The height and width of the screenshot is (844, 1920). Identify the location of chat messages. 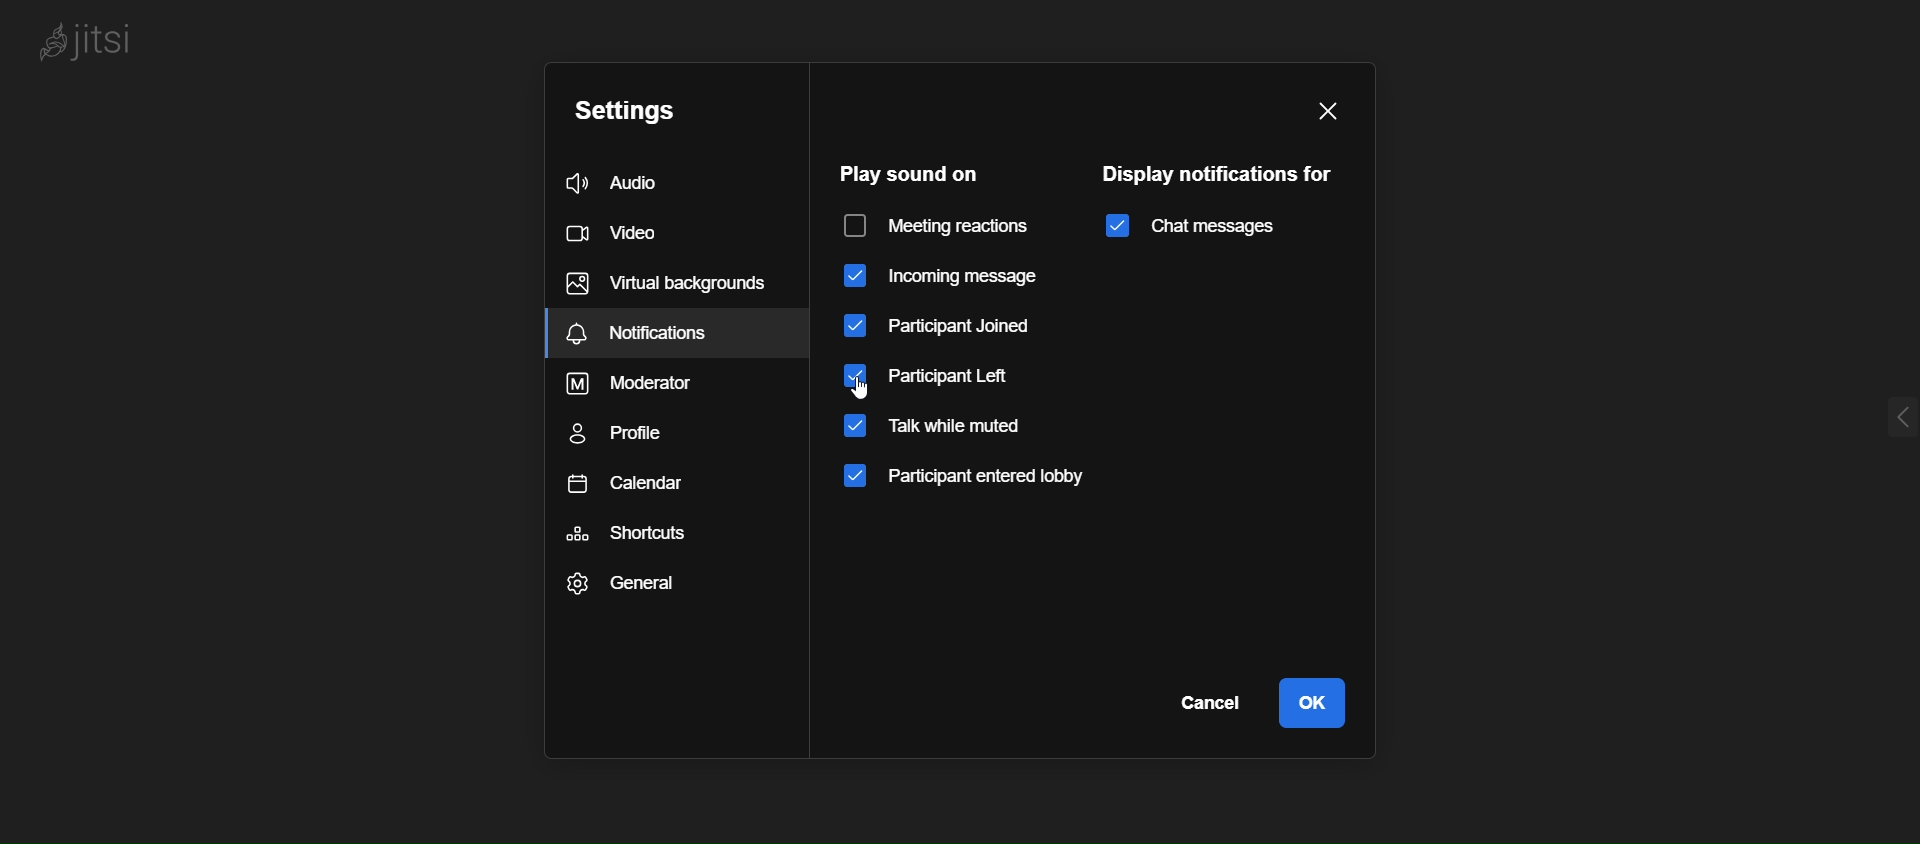
(1190, 226).